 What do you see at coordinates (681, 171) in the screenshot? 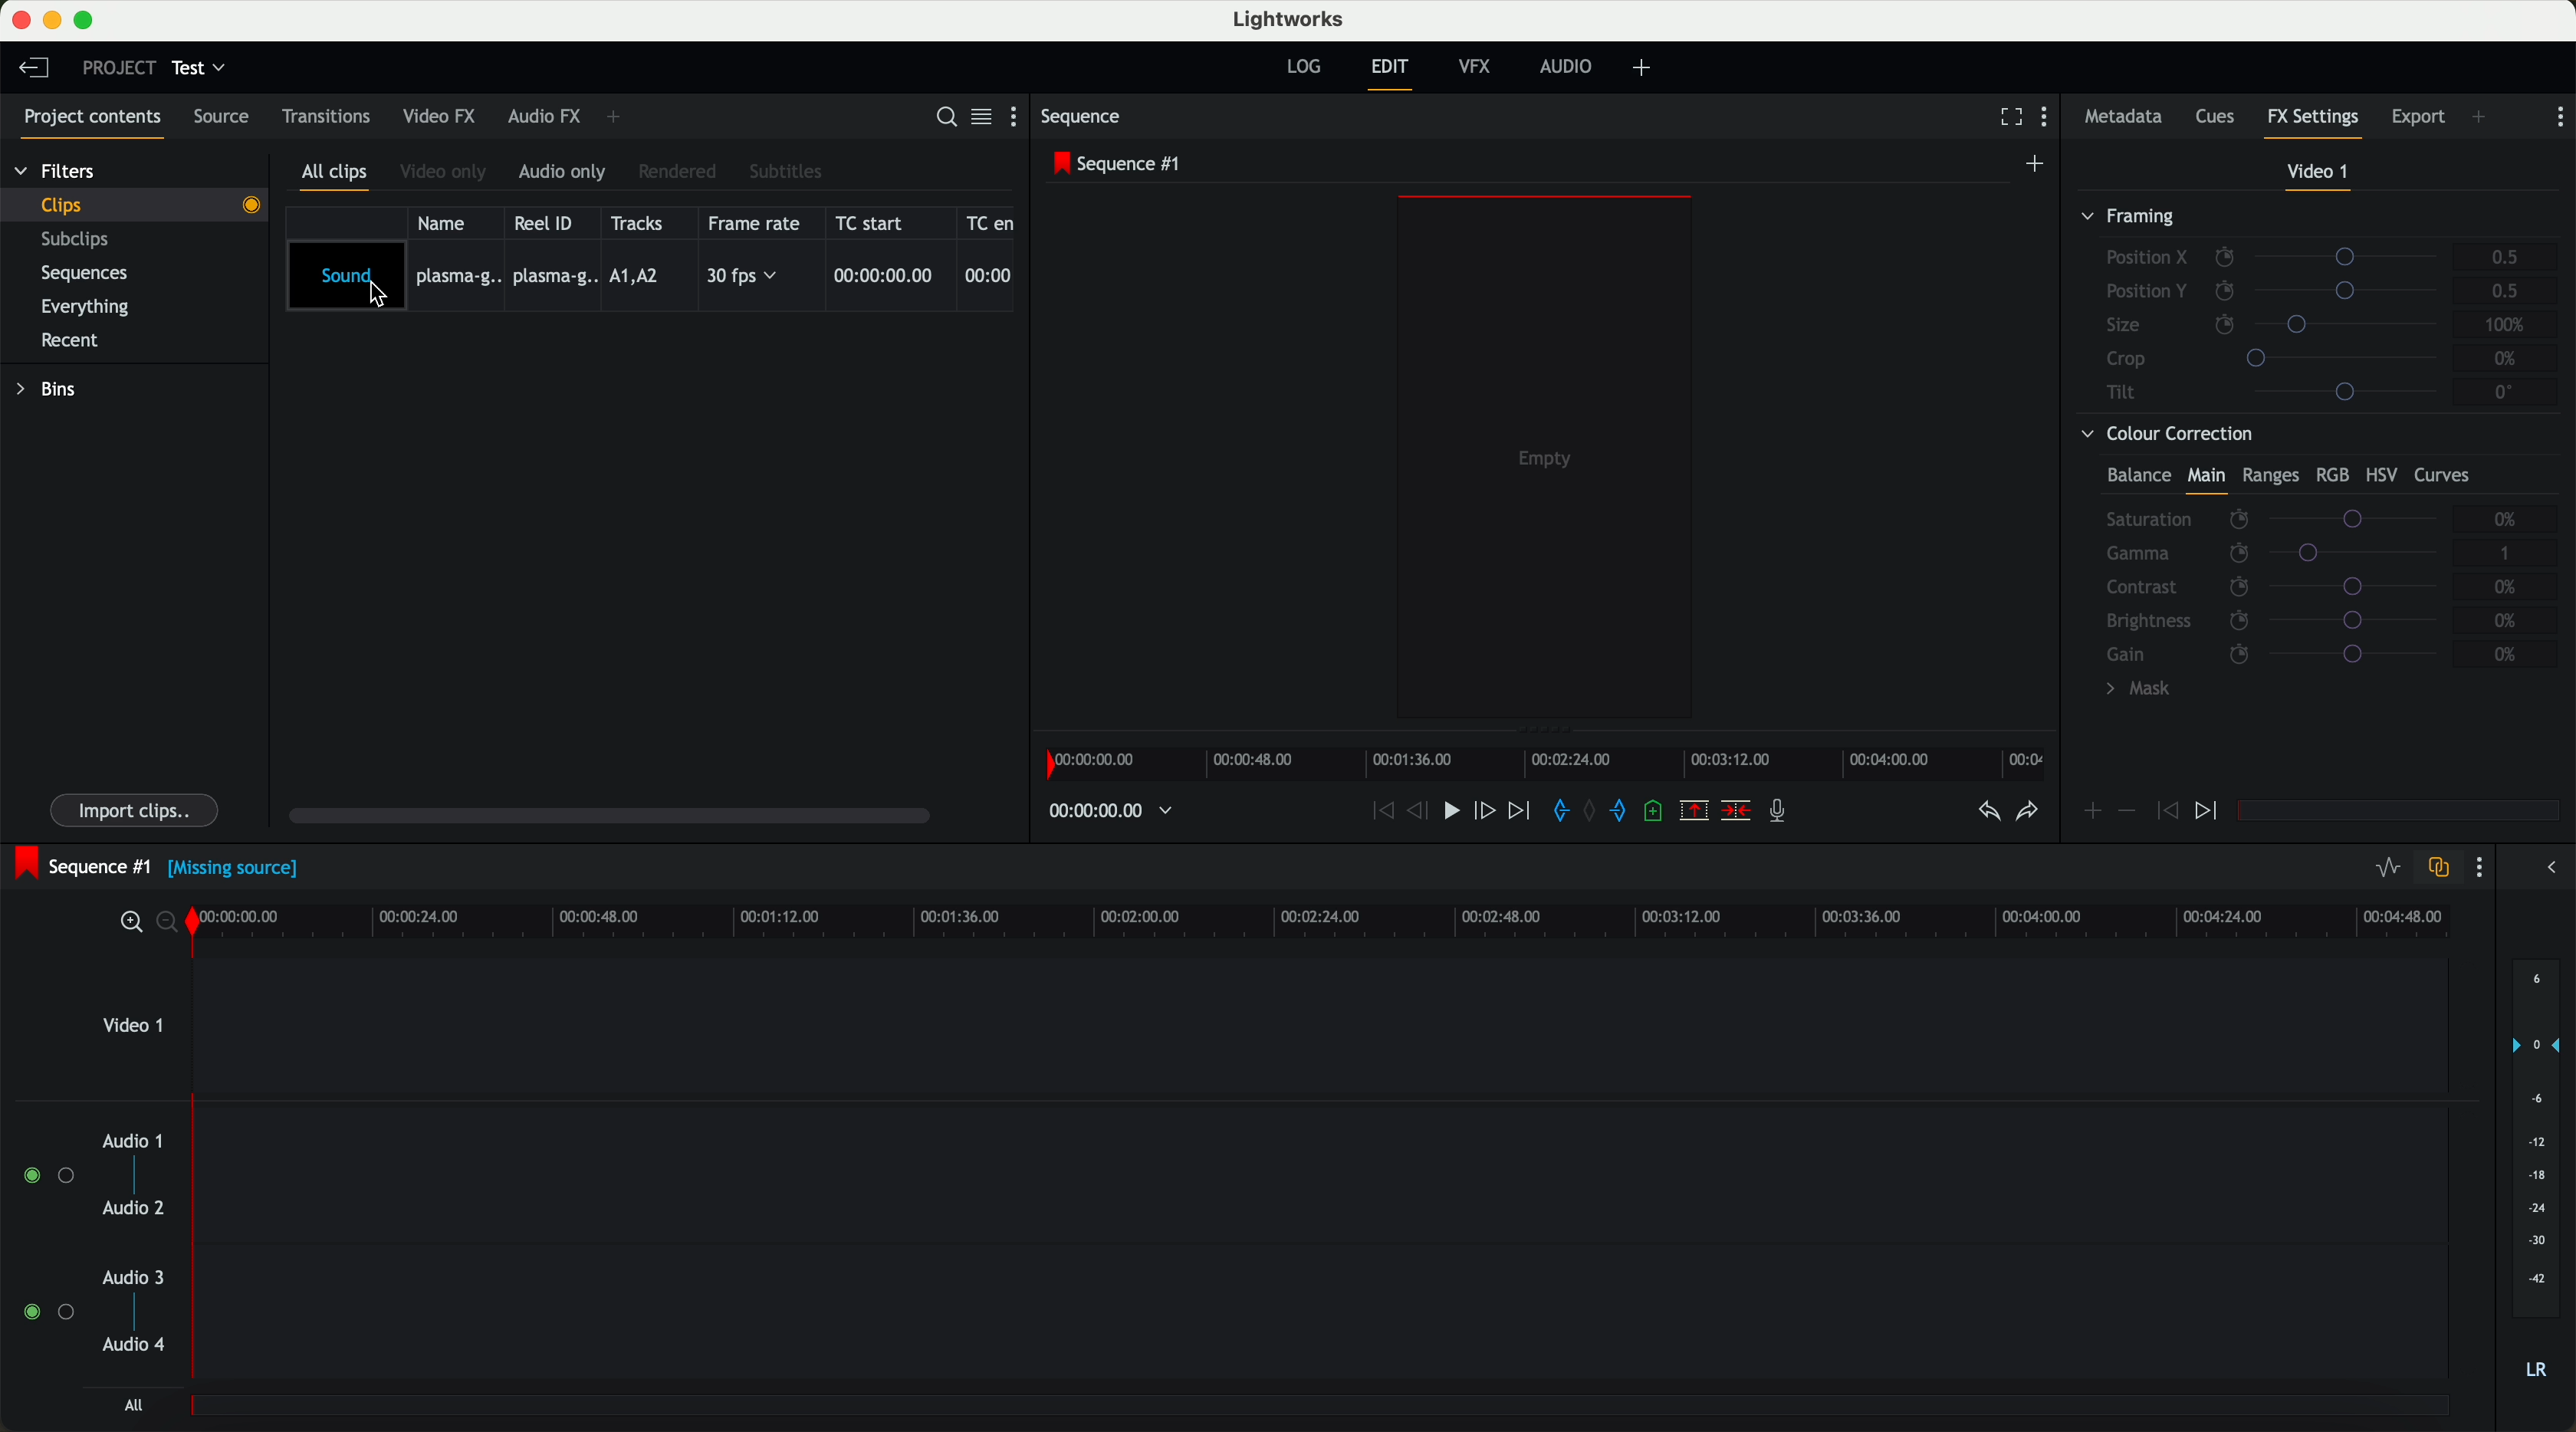
I see `rendered` at bounding box center [681, 171].